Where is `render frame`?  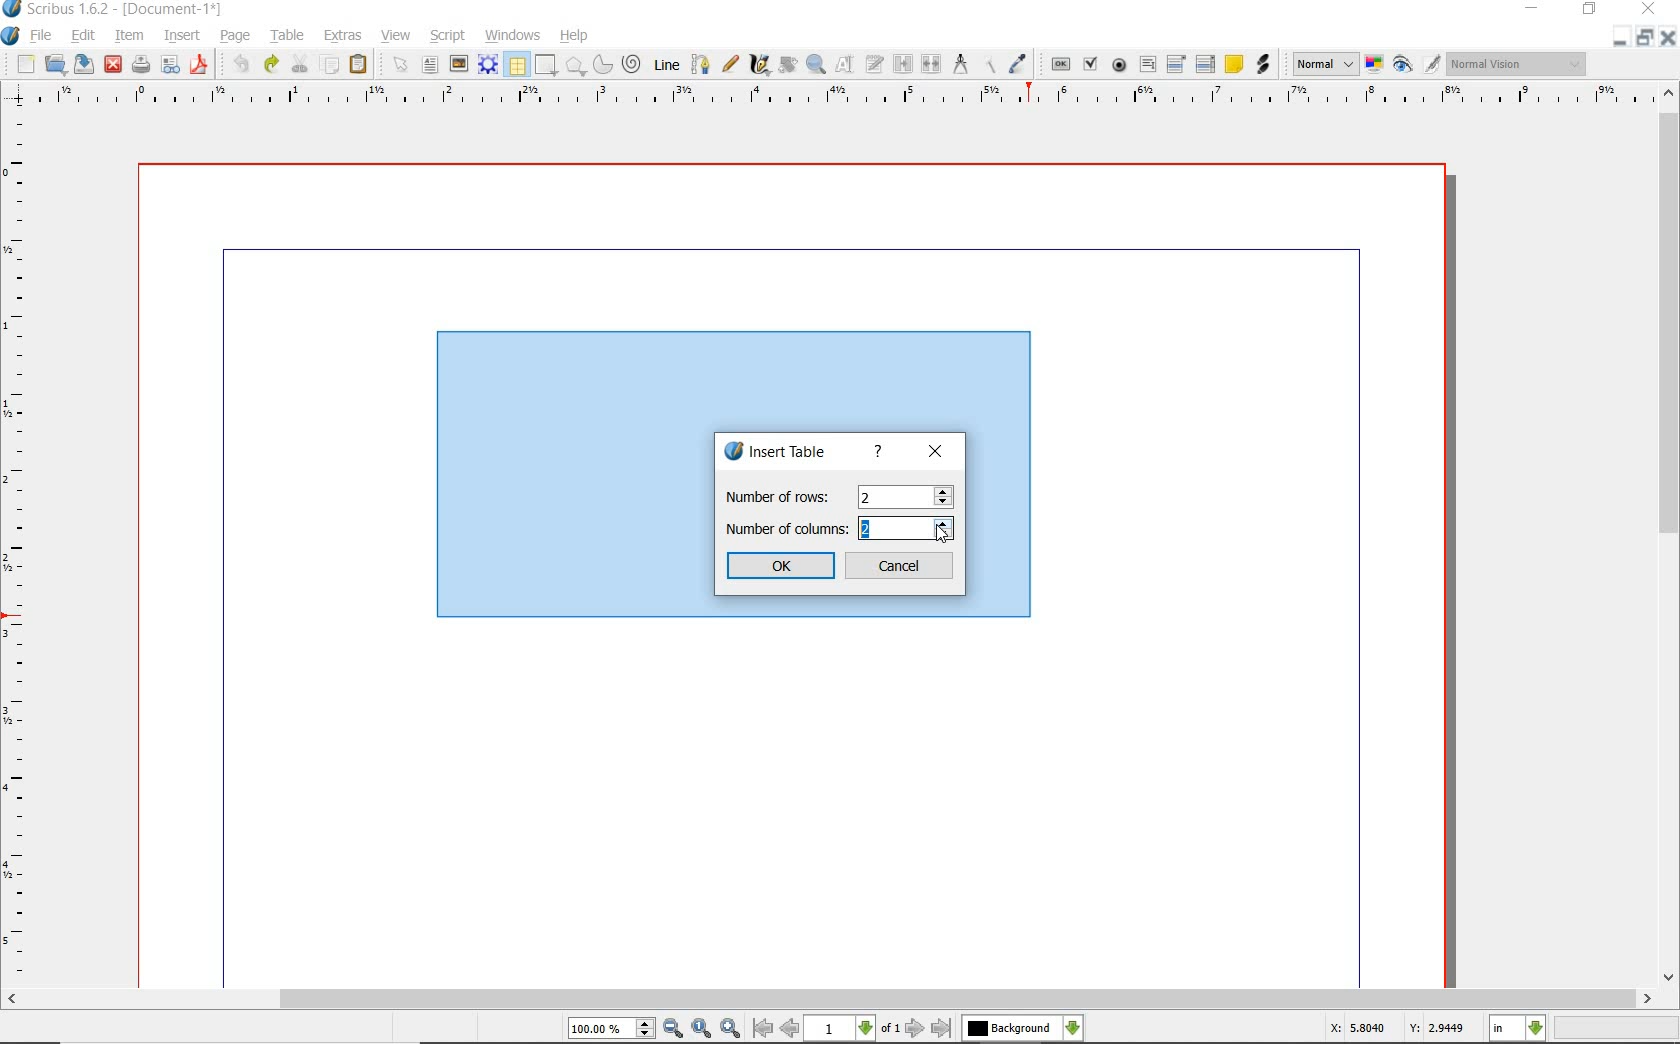
render frame is located at coordinates (488, 63).